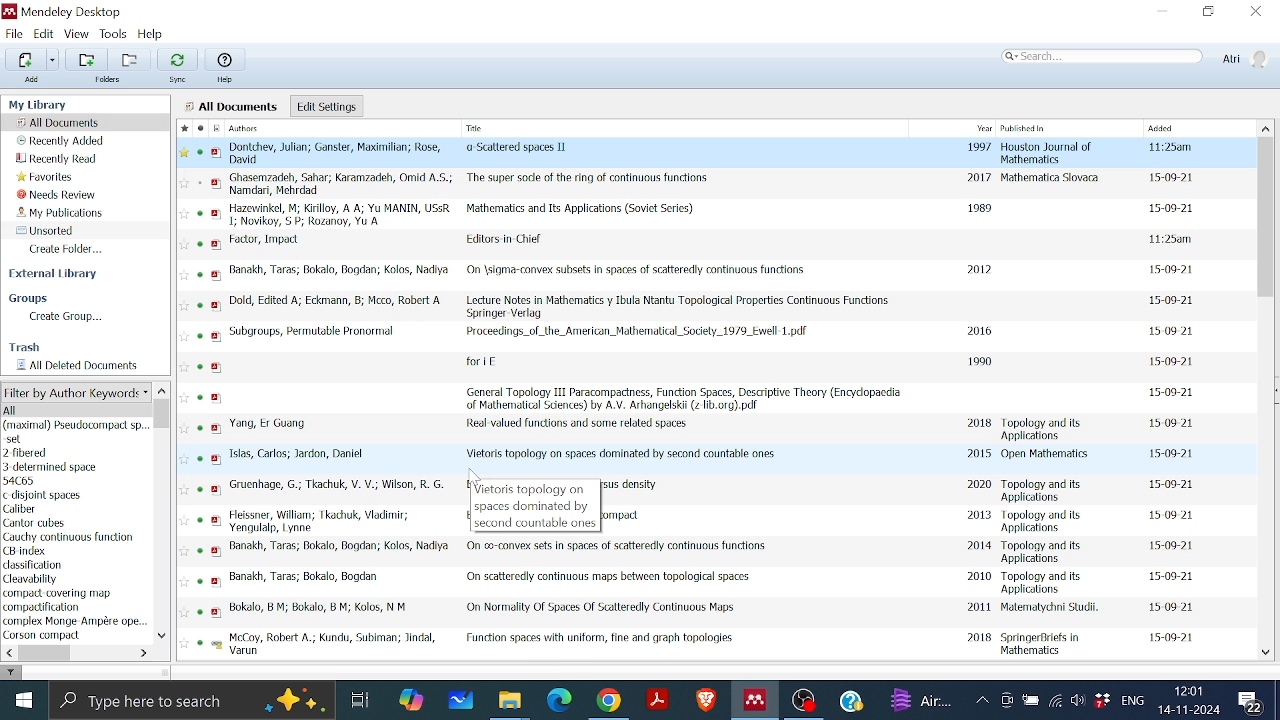  I want to click on read status, so click(204, 520).